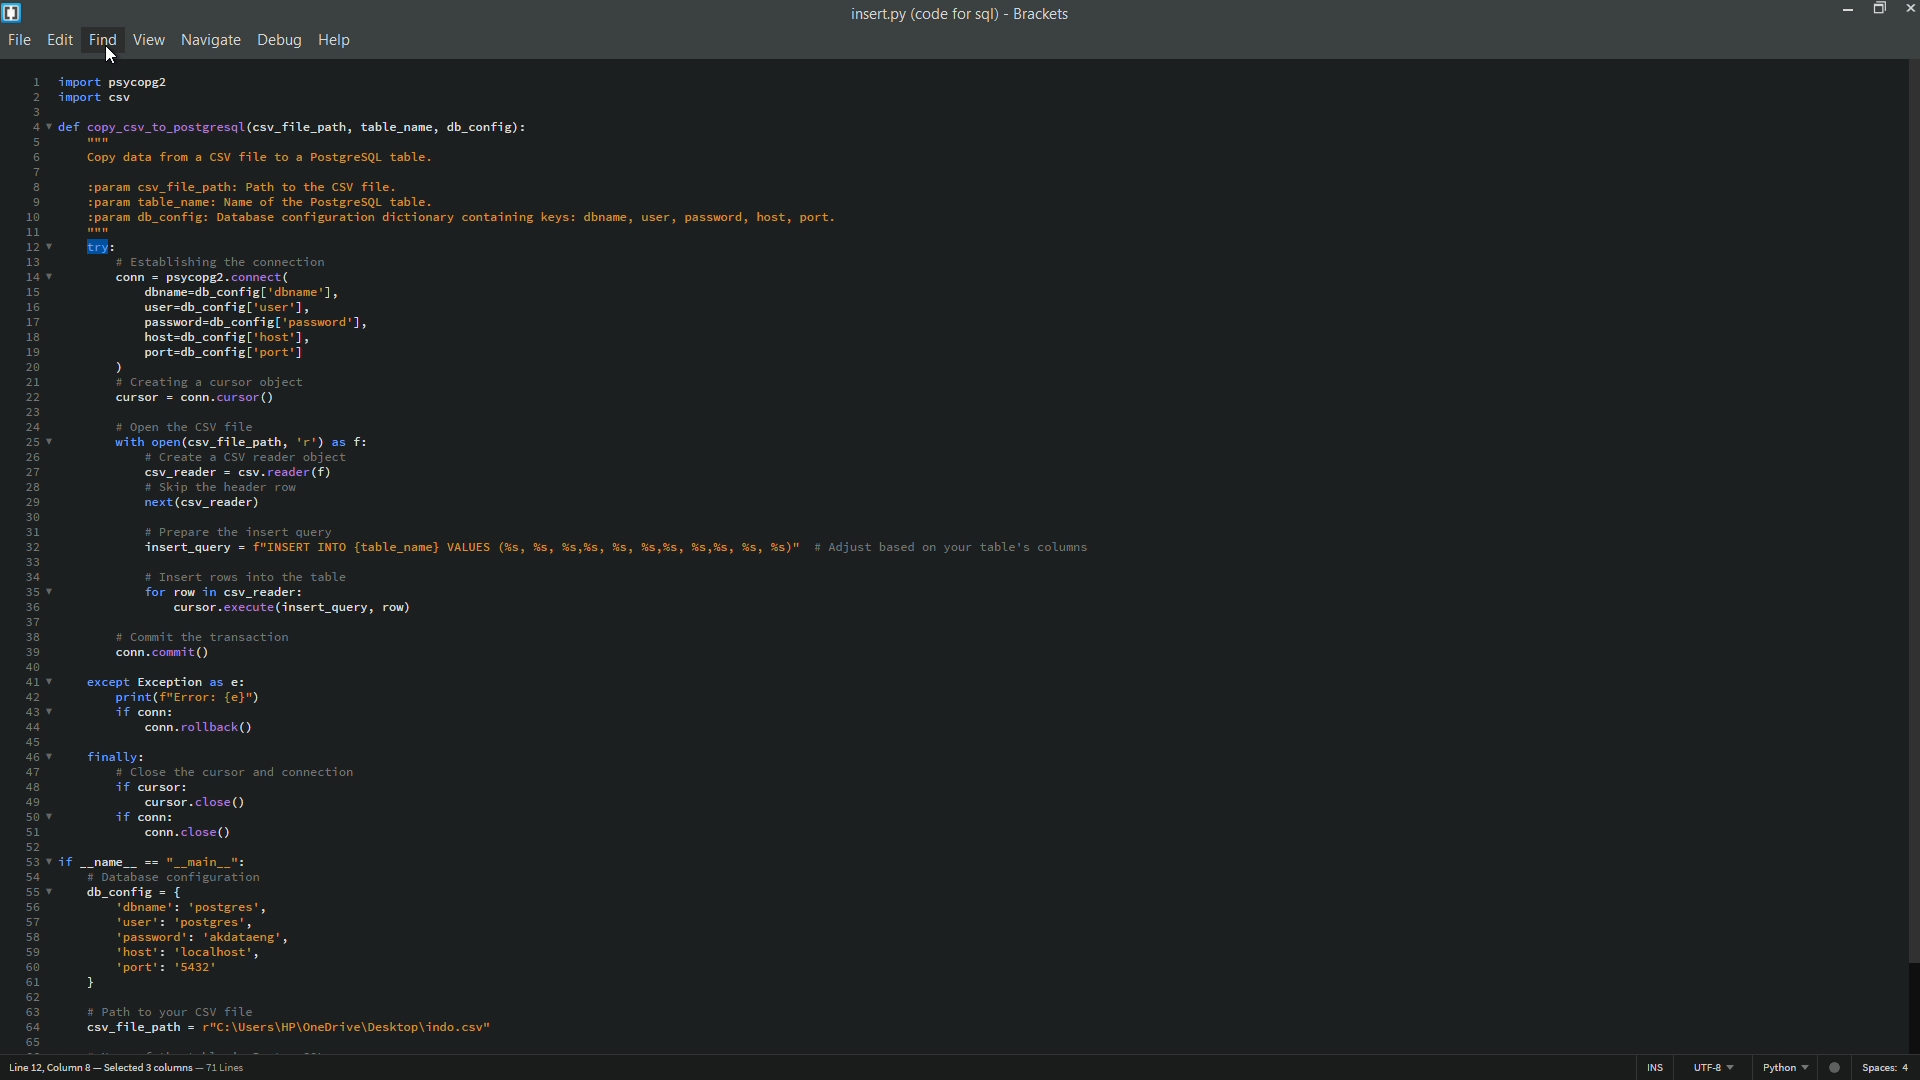 The height and width of the screenshot is (1080, 1920). What do you see at coordinates (1875, 8) in the screenshot?
I see `maximize` at bounding box center [1875, 8].